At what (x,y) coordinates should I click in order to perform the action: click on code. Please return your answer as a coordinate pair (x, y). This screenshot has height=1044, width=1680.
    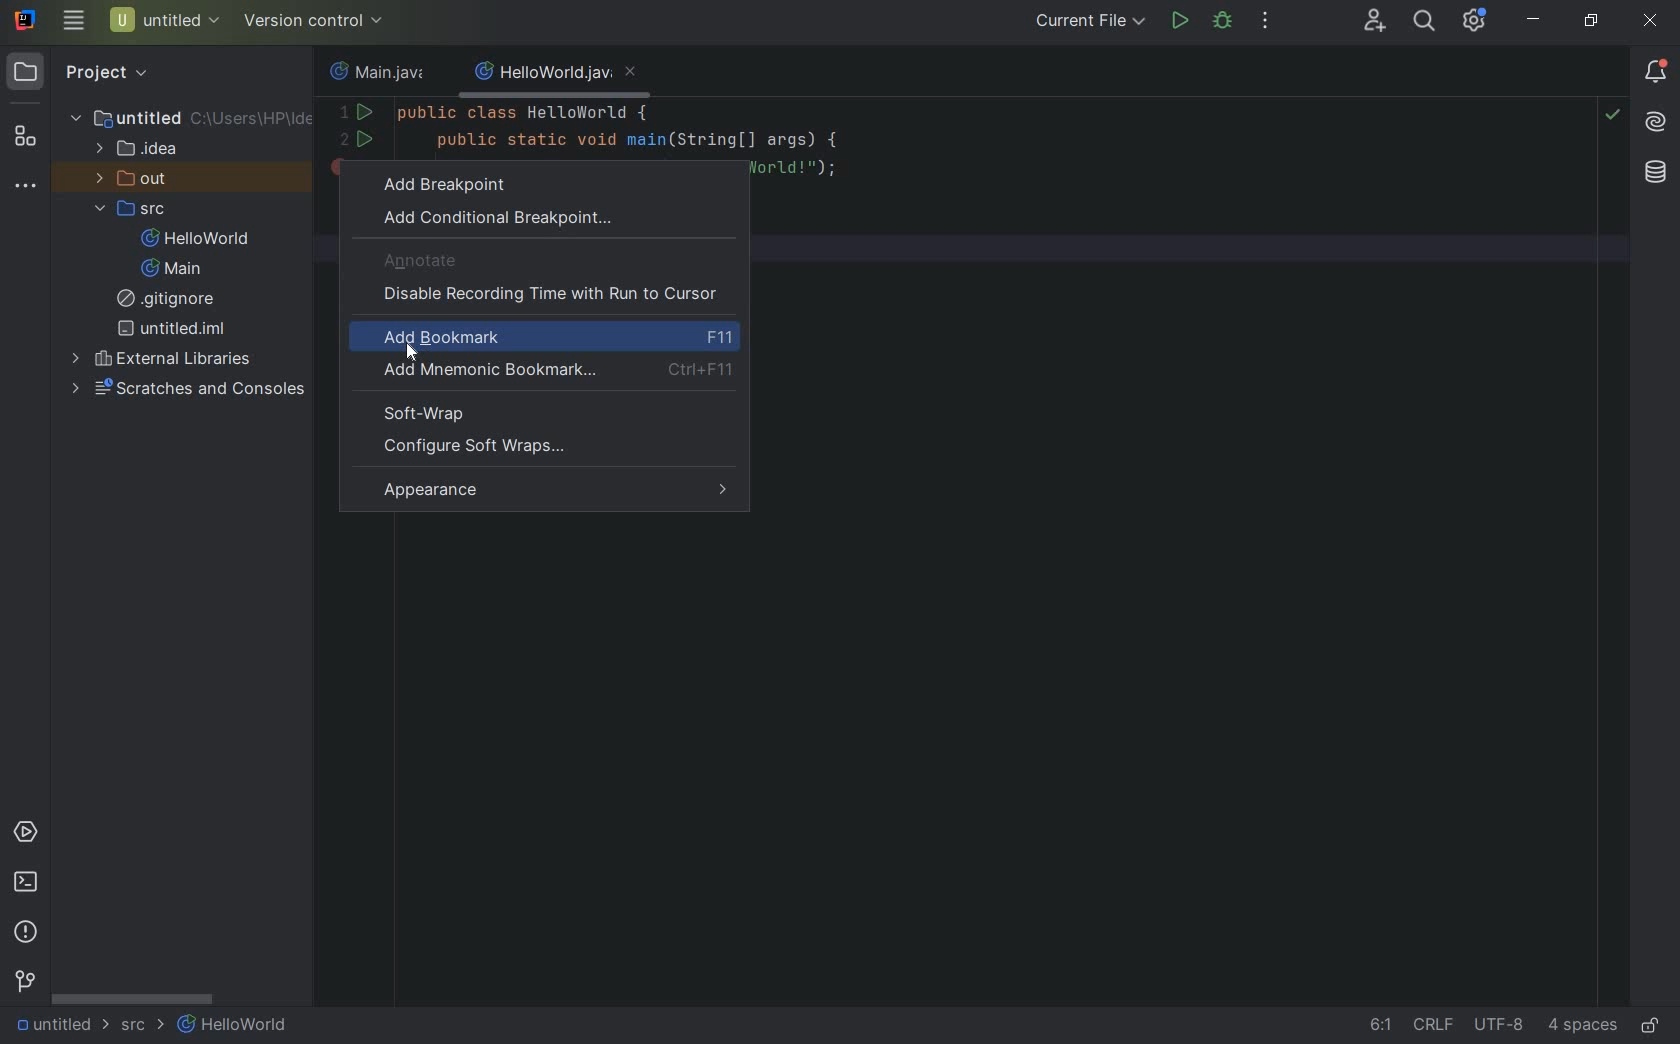
    Looking at the image, I should click on (599, 125).